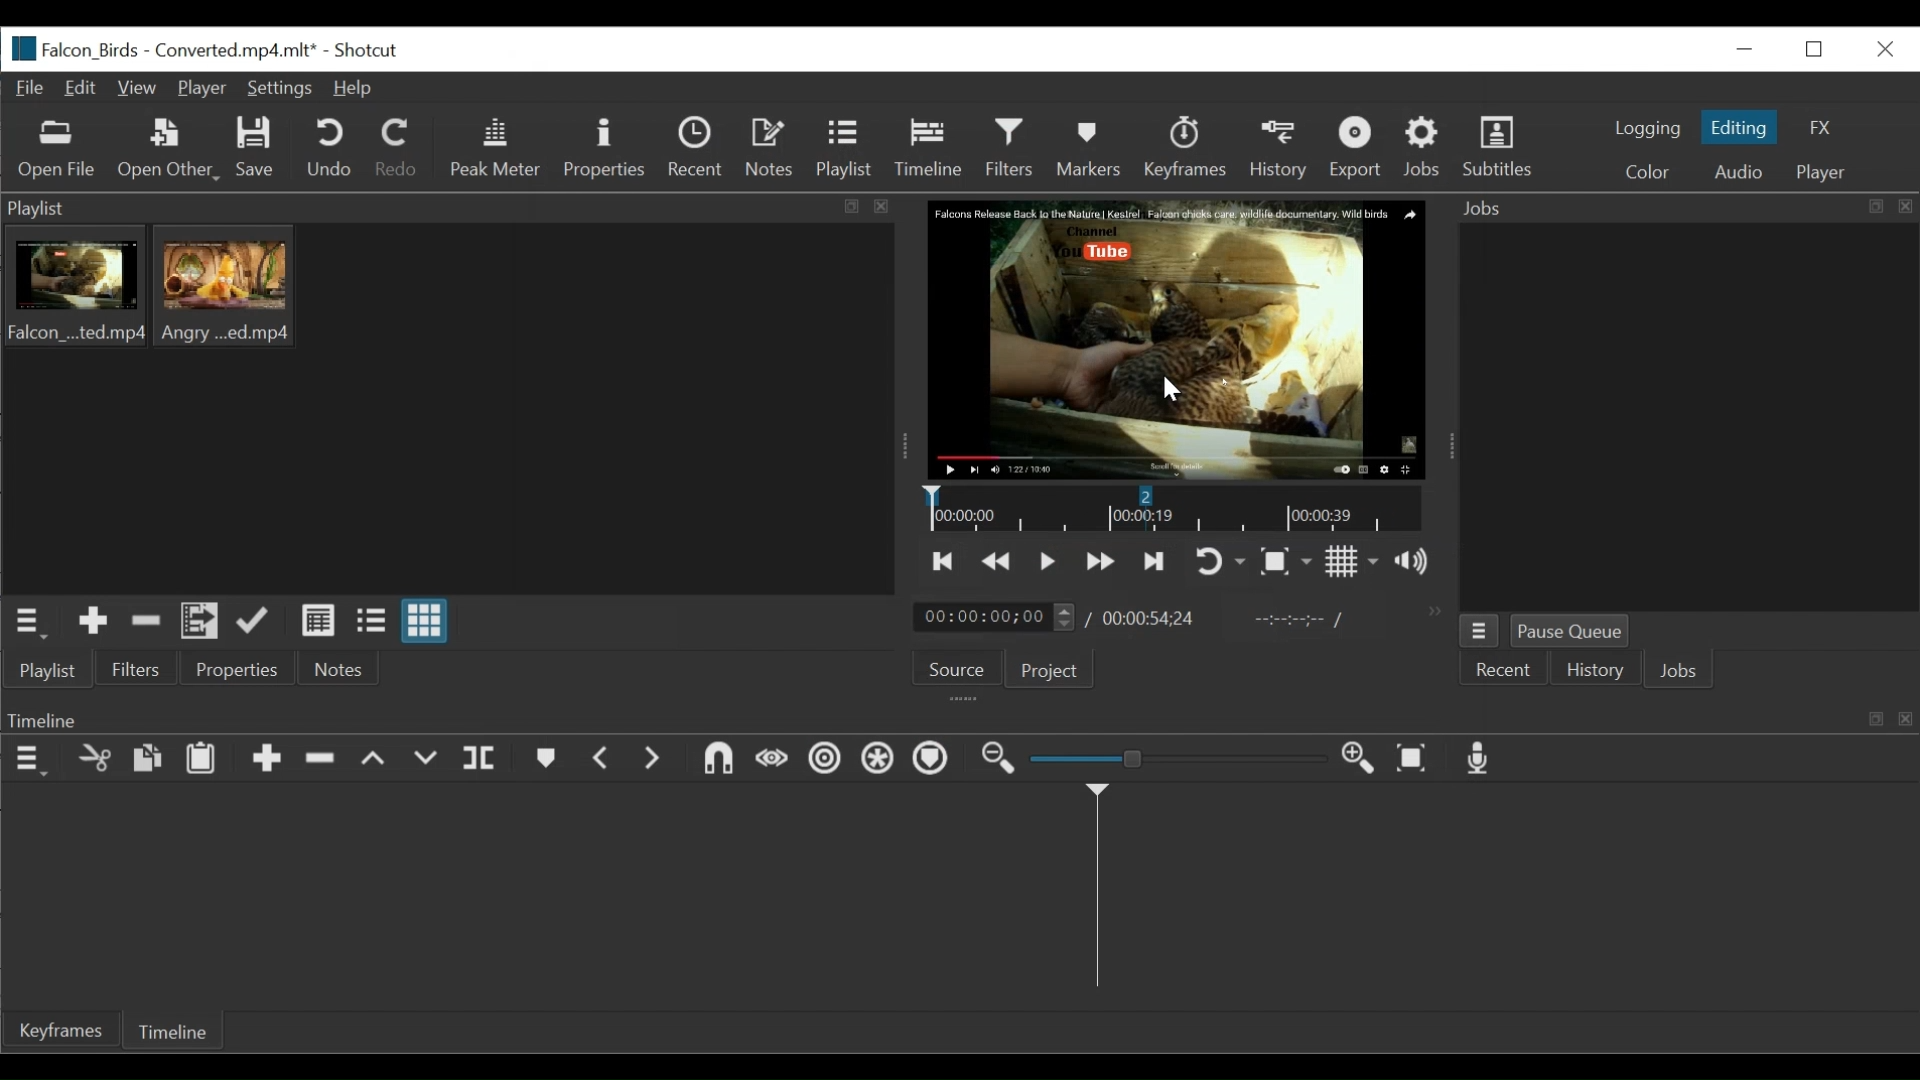 Image resolution: width=1920 pixels, height=1080 pixels. What do you see at coordinates (376, 622) in the screenshot?
I see `View as files` at bounding box center [376, 622].